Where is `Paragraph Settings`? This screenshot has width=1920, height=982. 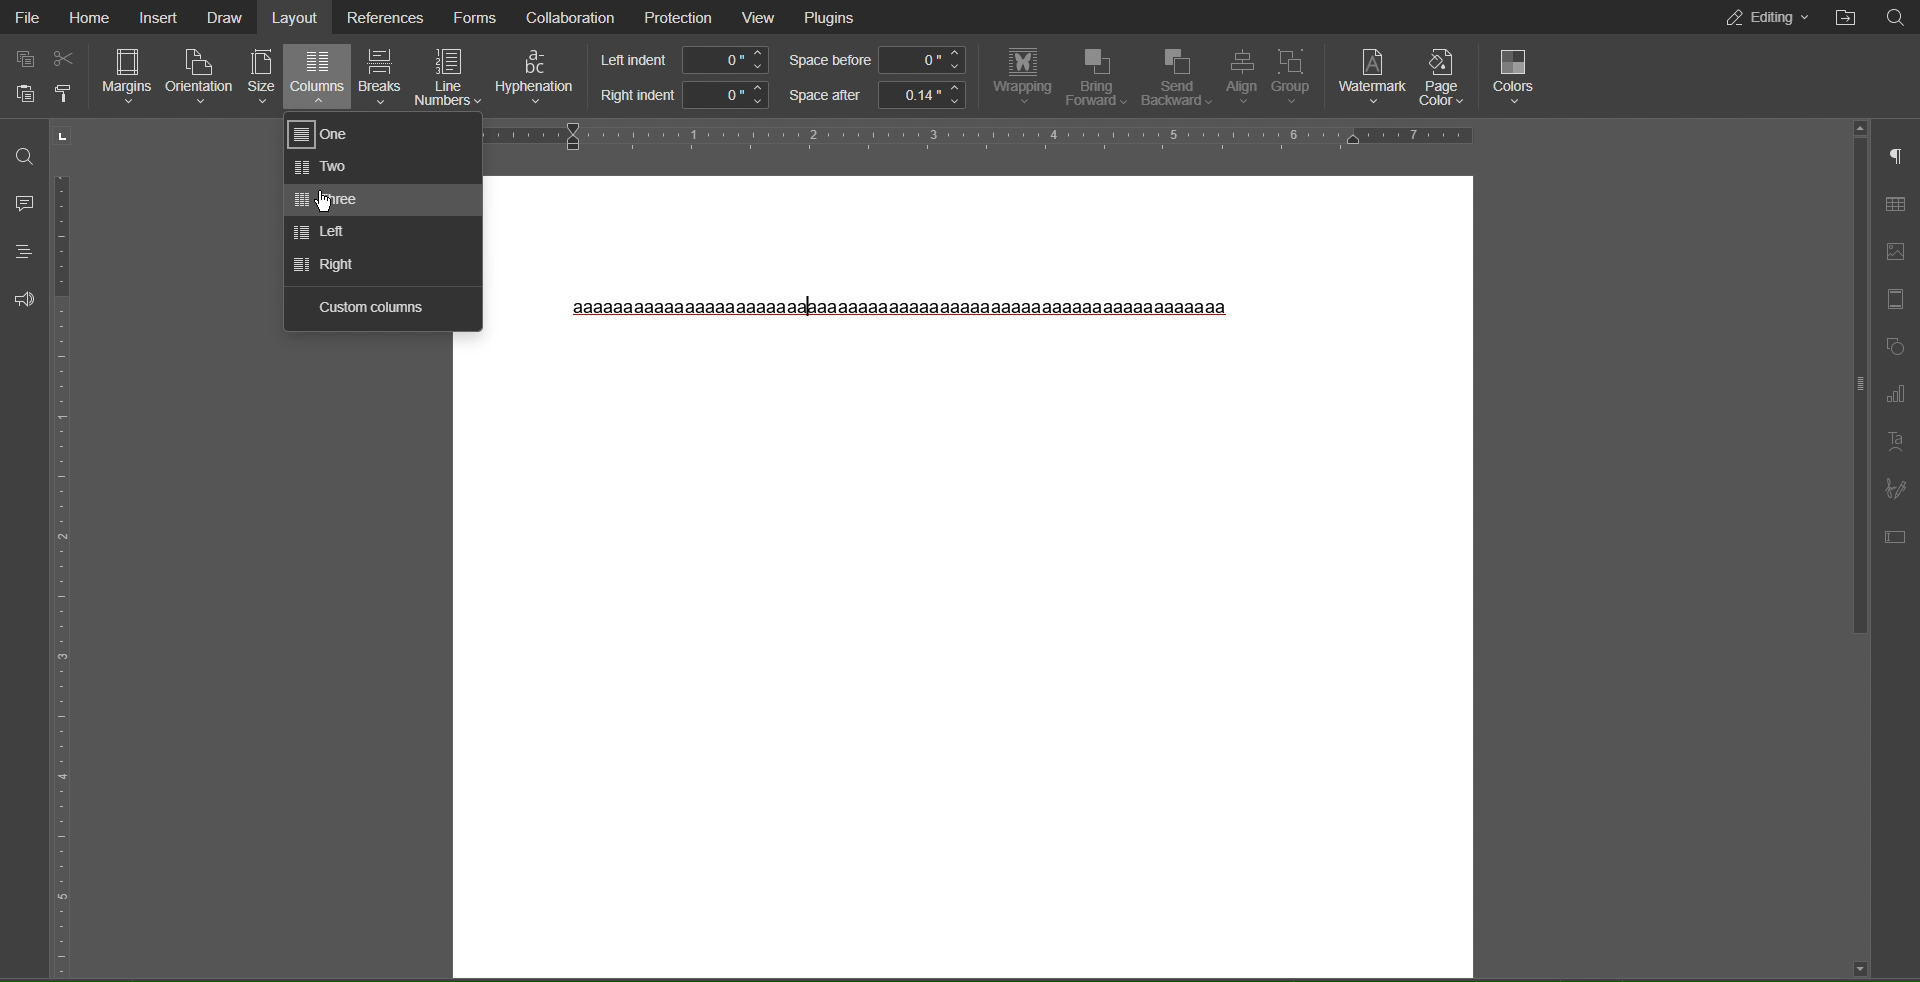 Paragraph Settings is located at coordinates (1896, 158).